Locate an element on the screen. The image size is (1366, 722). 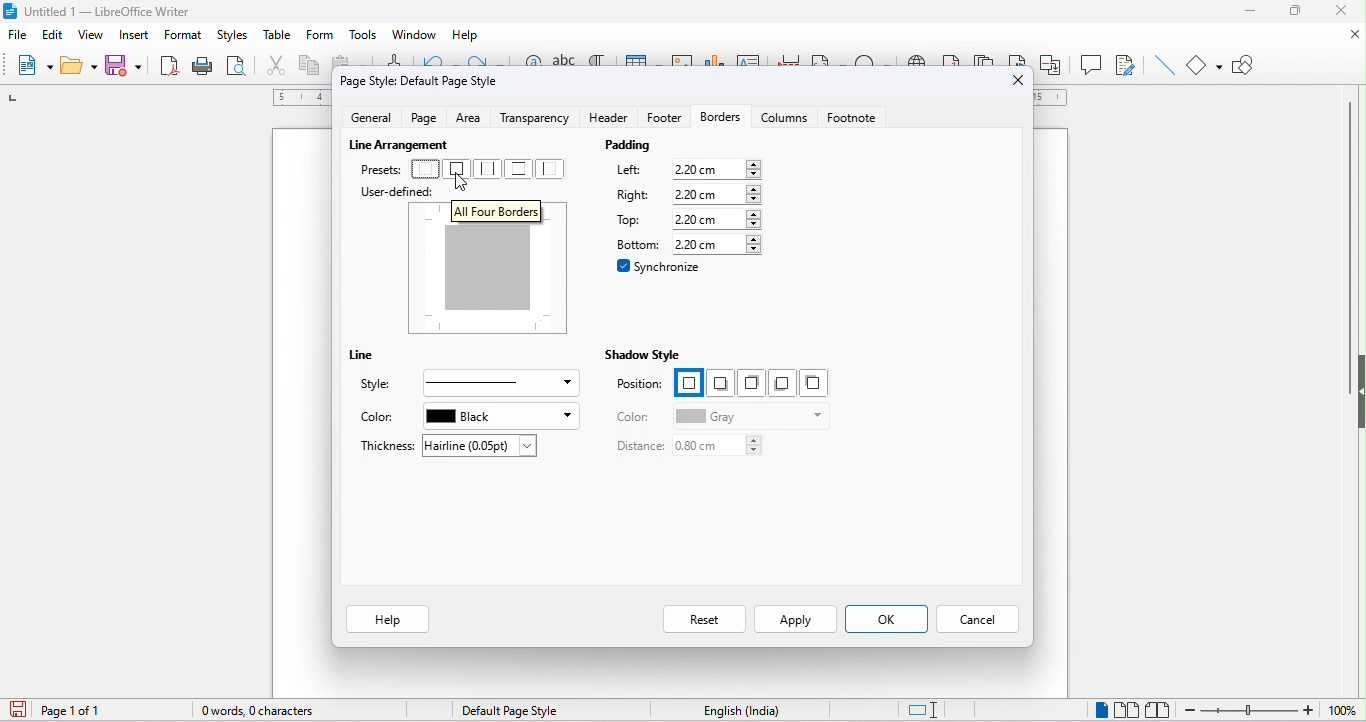
borders is located at coordinates (719, 119).